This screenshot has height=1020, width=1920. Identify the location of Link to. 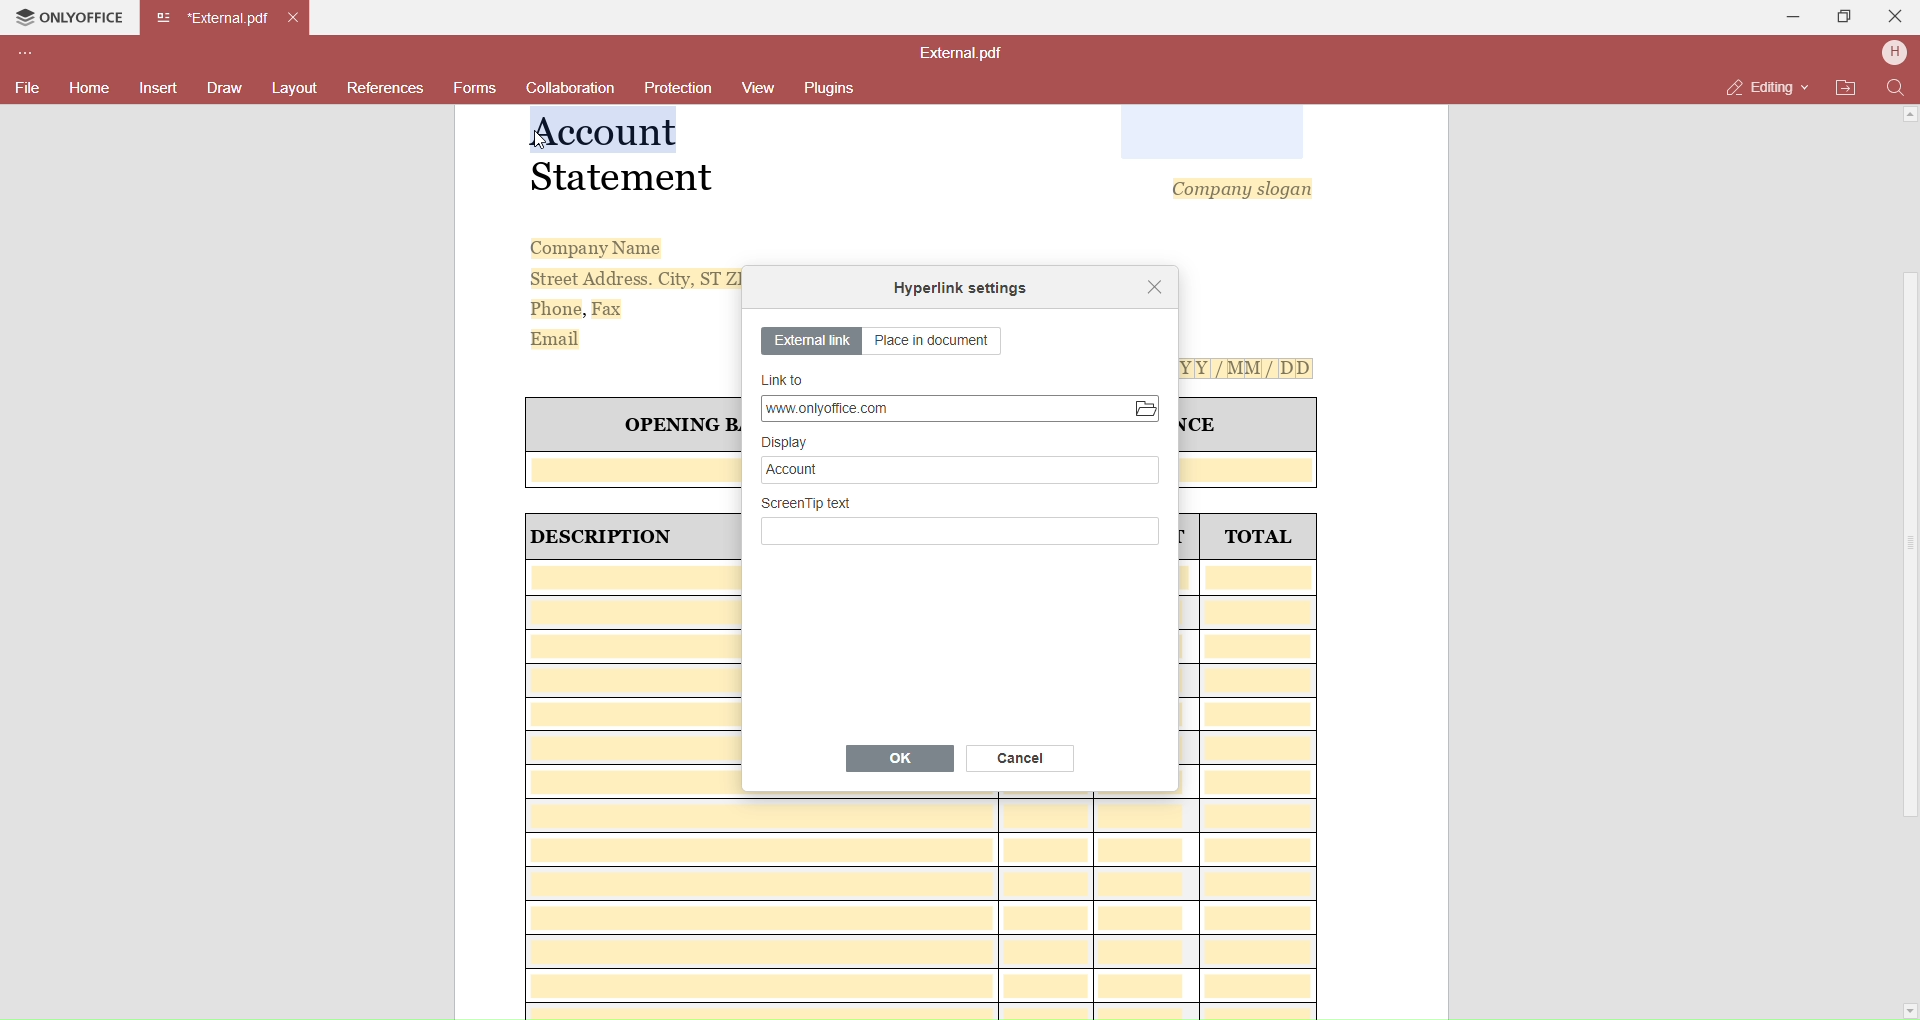
(781, 379).